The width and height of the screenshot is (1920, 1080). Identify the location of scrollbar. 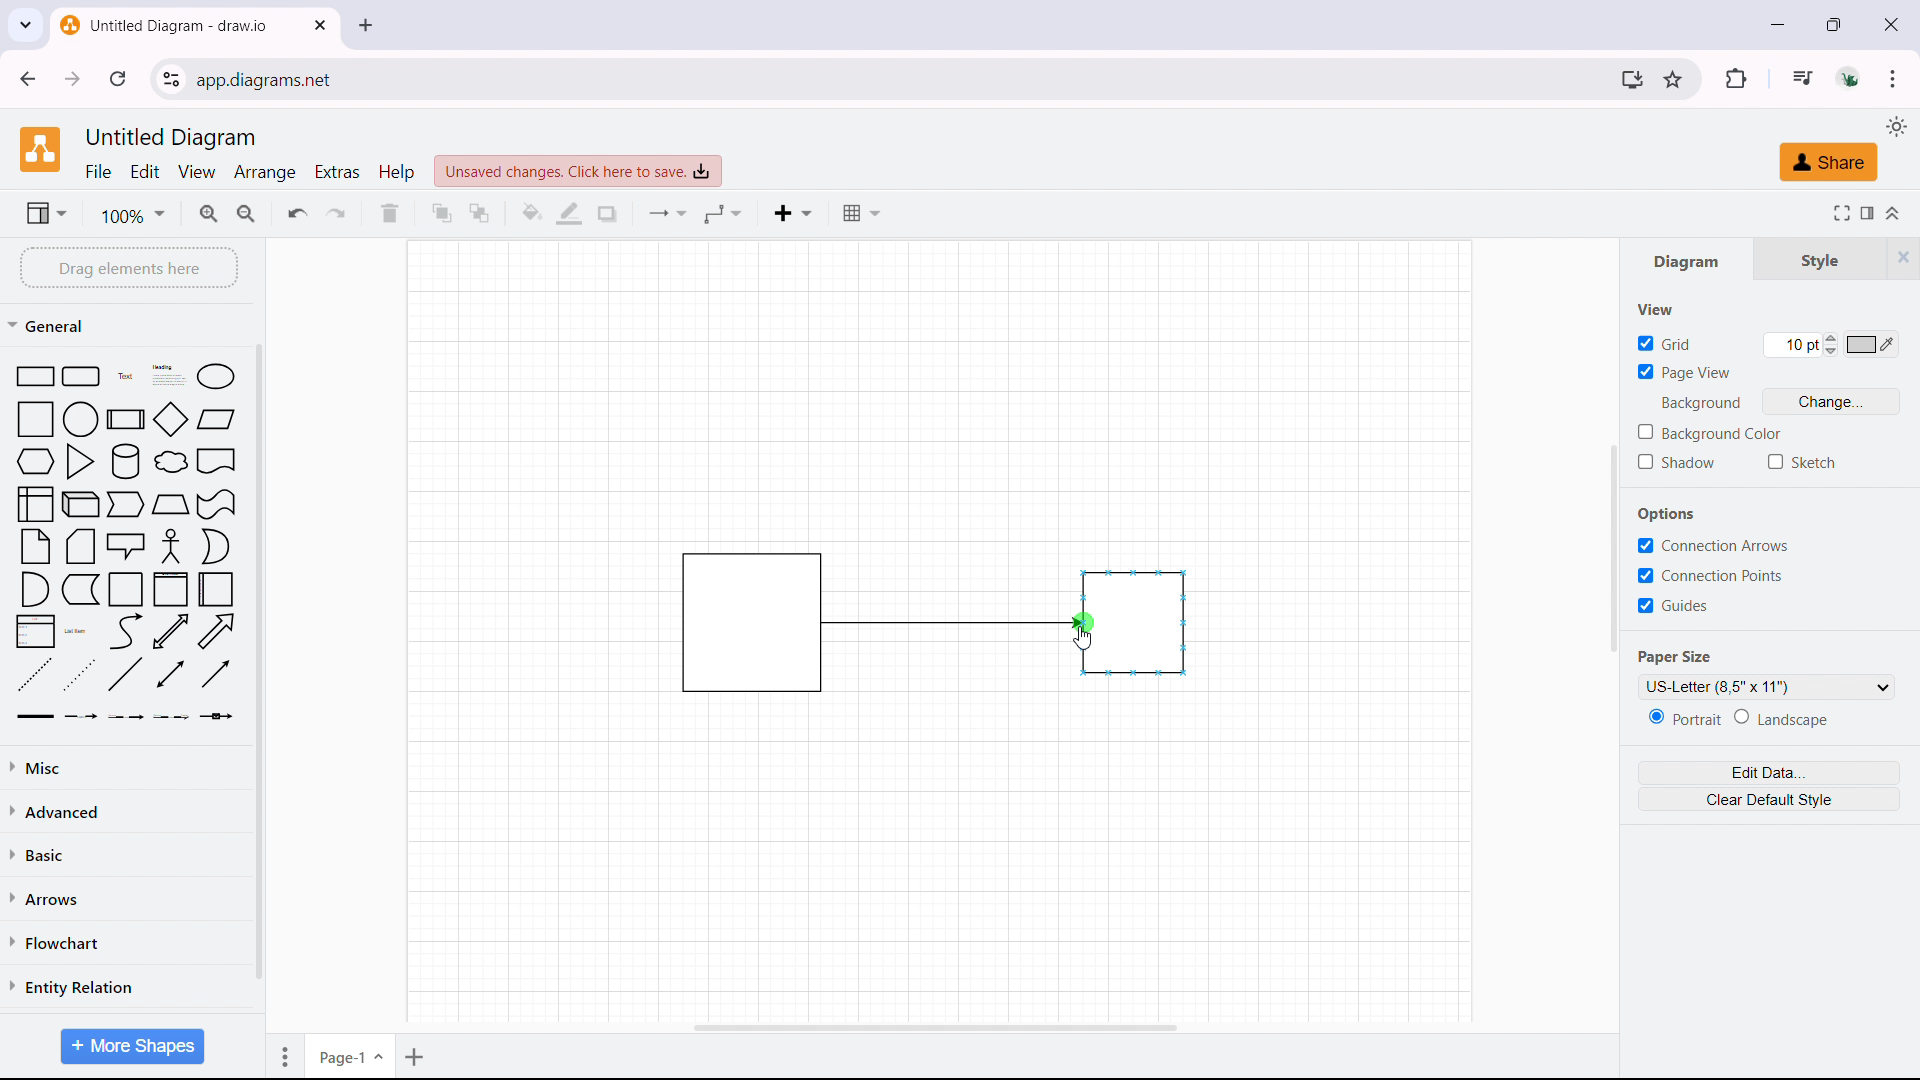
(258, 664).